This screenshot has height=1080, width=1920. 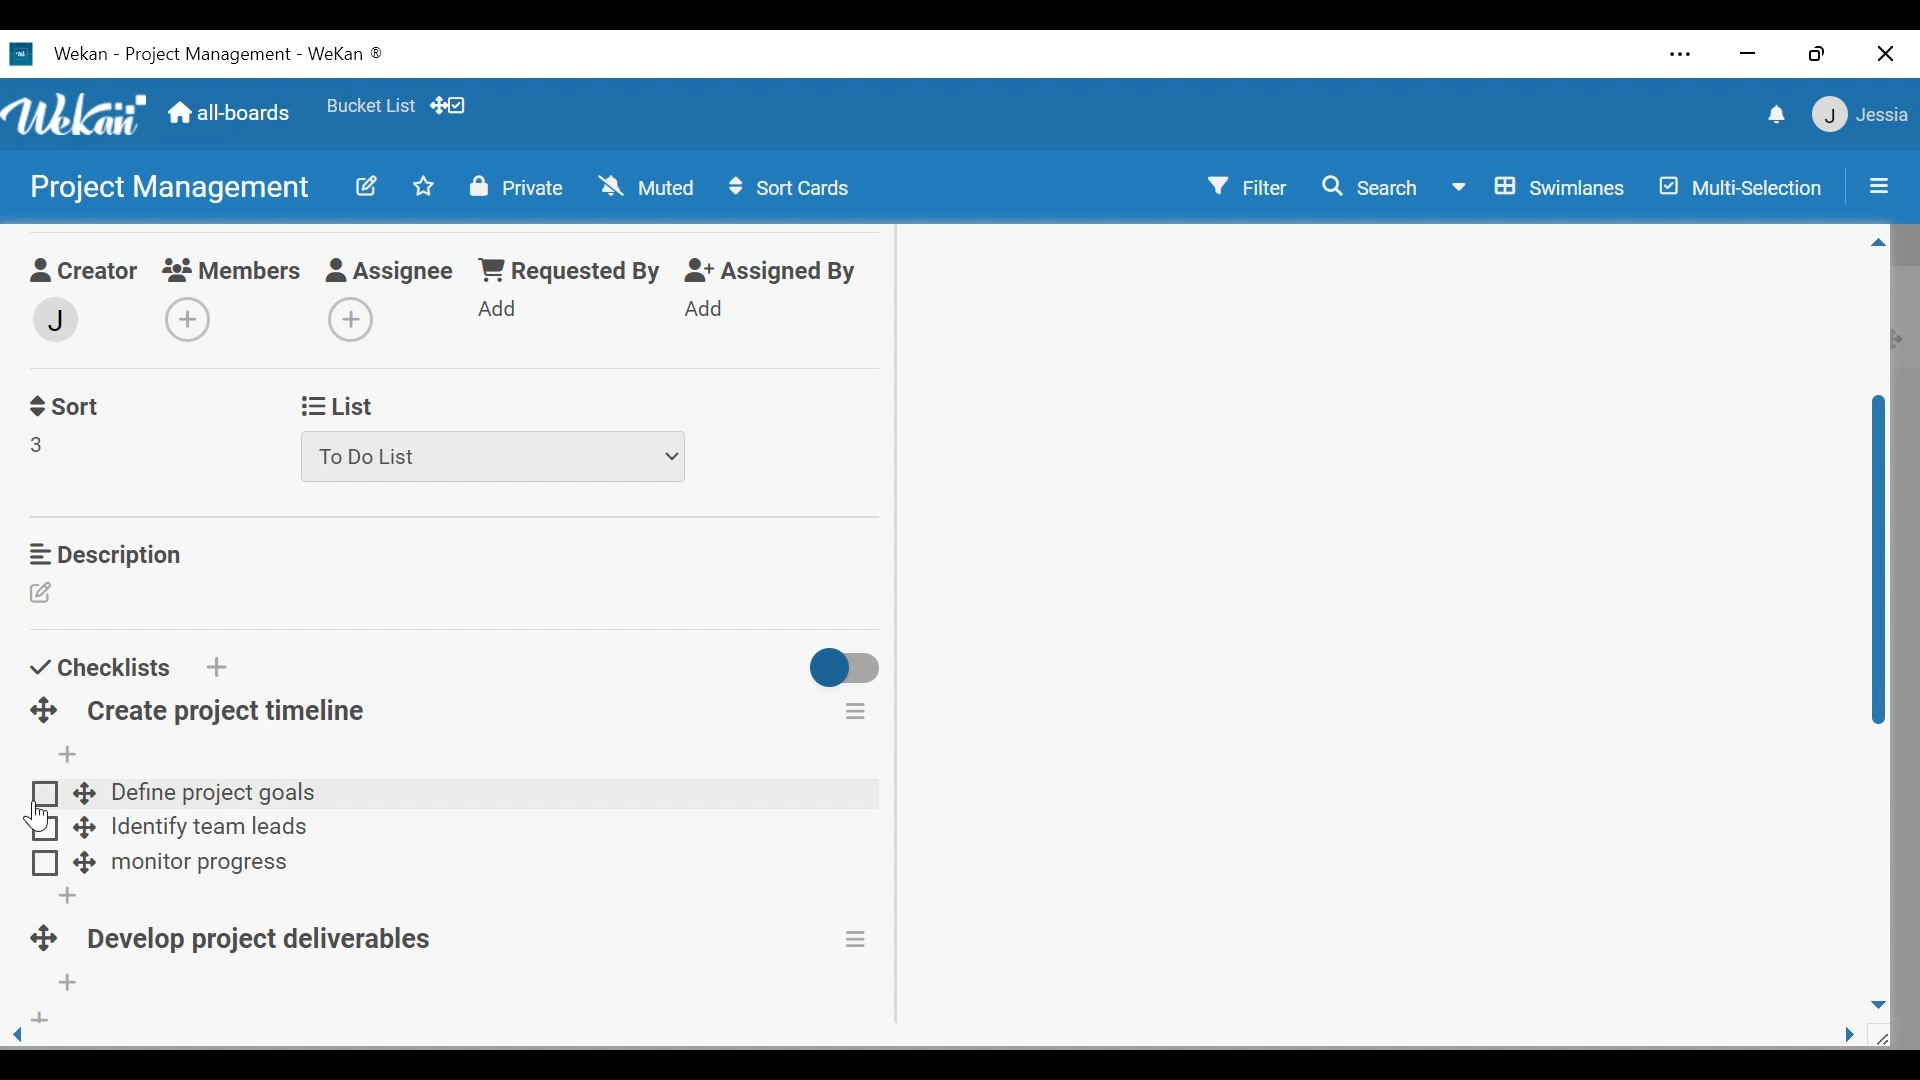 What do you see at coordinates (1877, 184) in the screenshot?
I see `Open/Close Sidebar` at bounding box center [1877, 184].